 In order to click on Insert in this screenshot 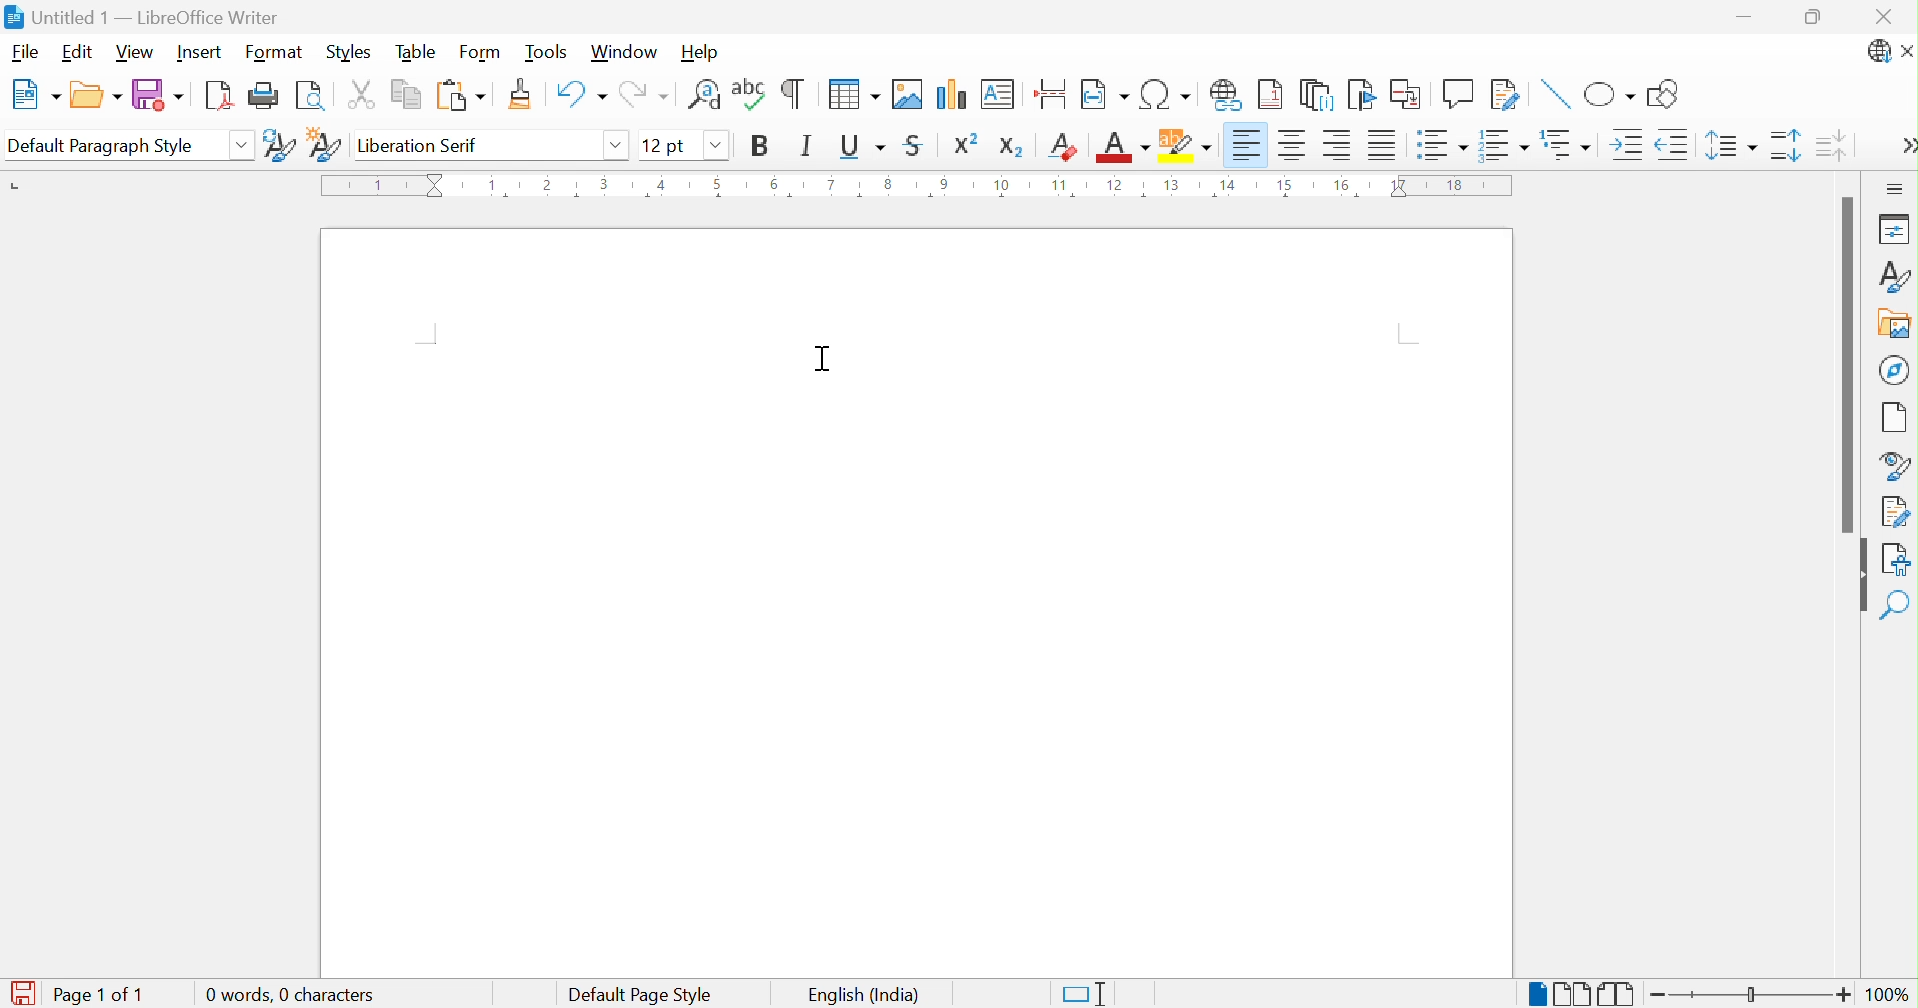, I will do `click(199, 50)`.